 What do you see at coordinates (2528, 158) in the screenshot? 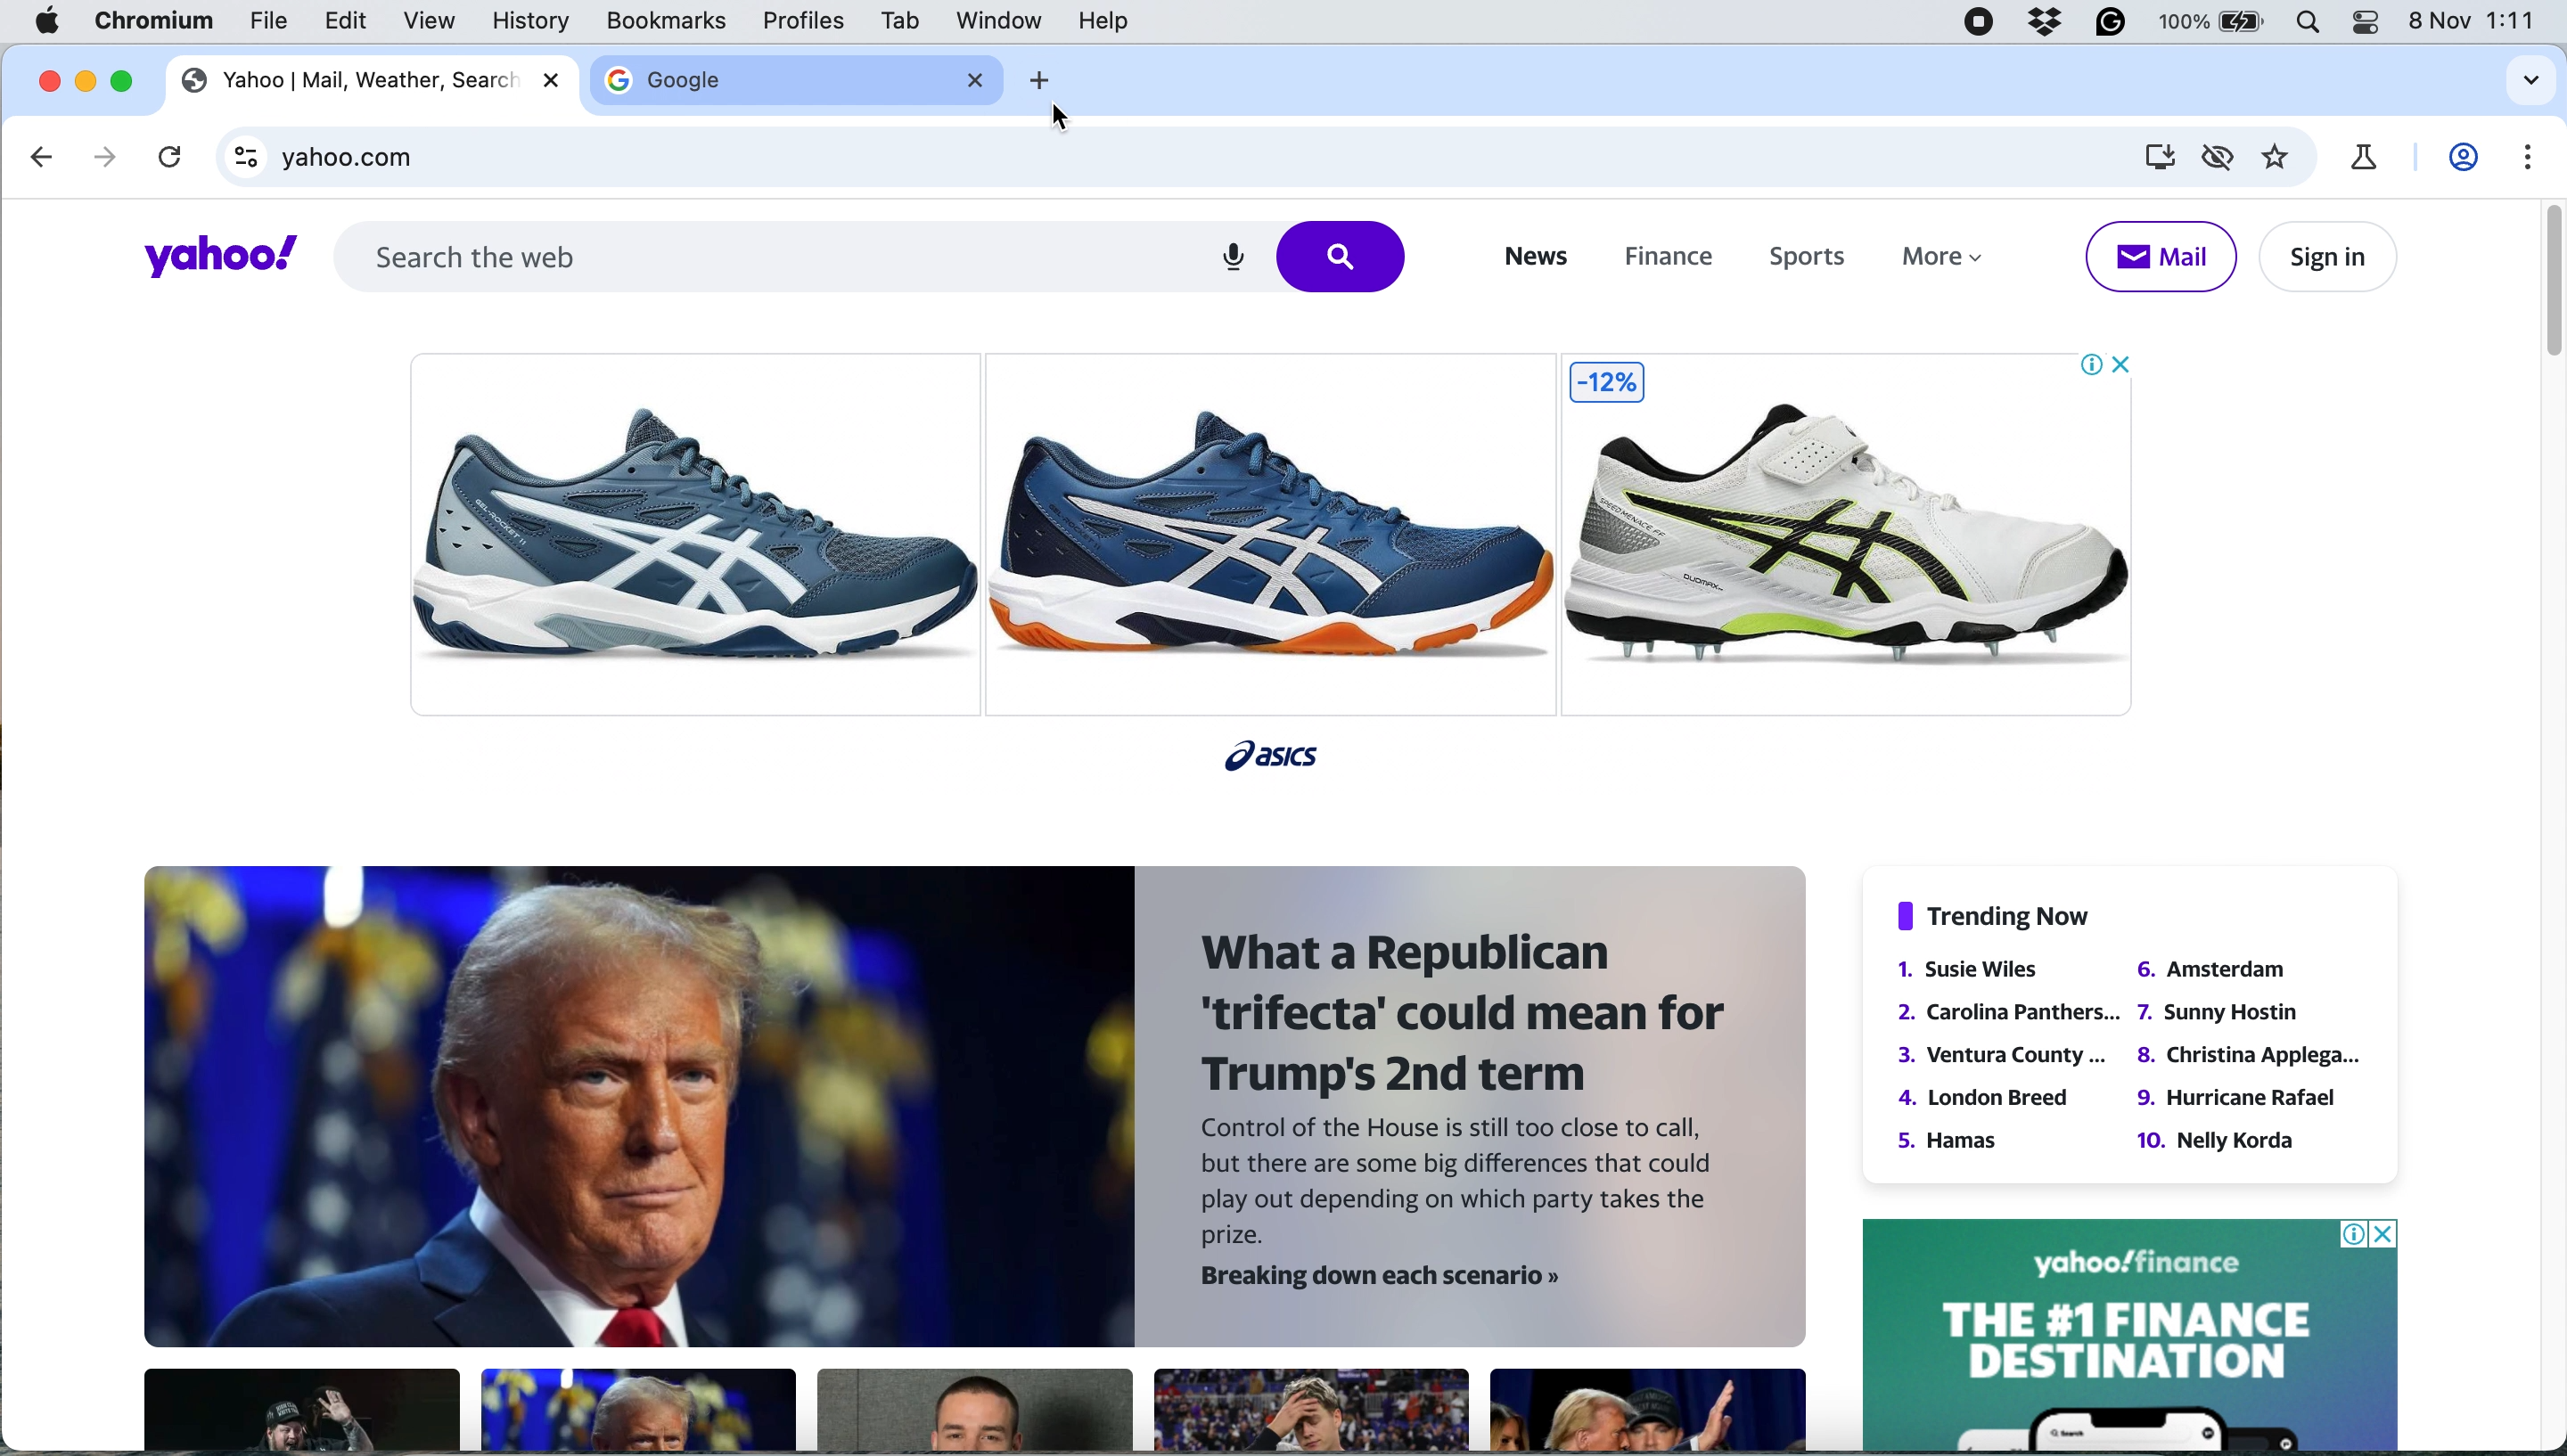
I see `settings` at bounding box center [2528, 158].